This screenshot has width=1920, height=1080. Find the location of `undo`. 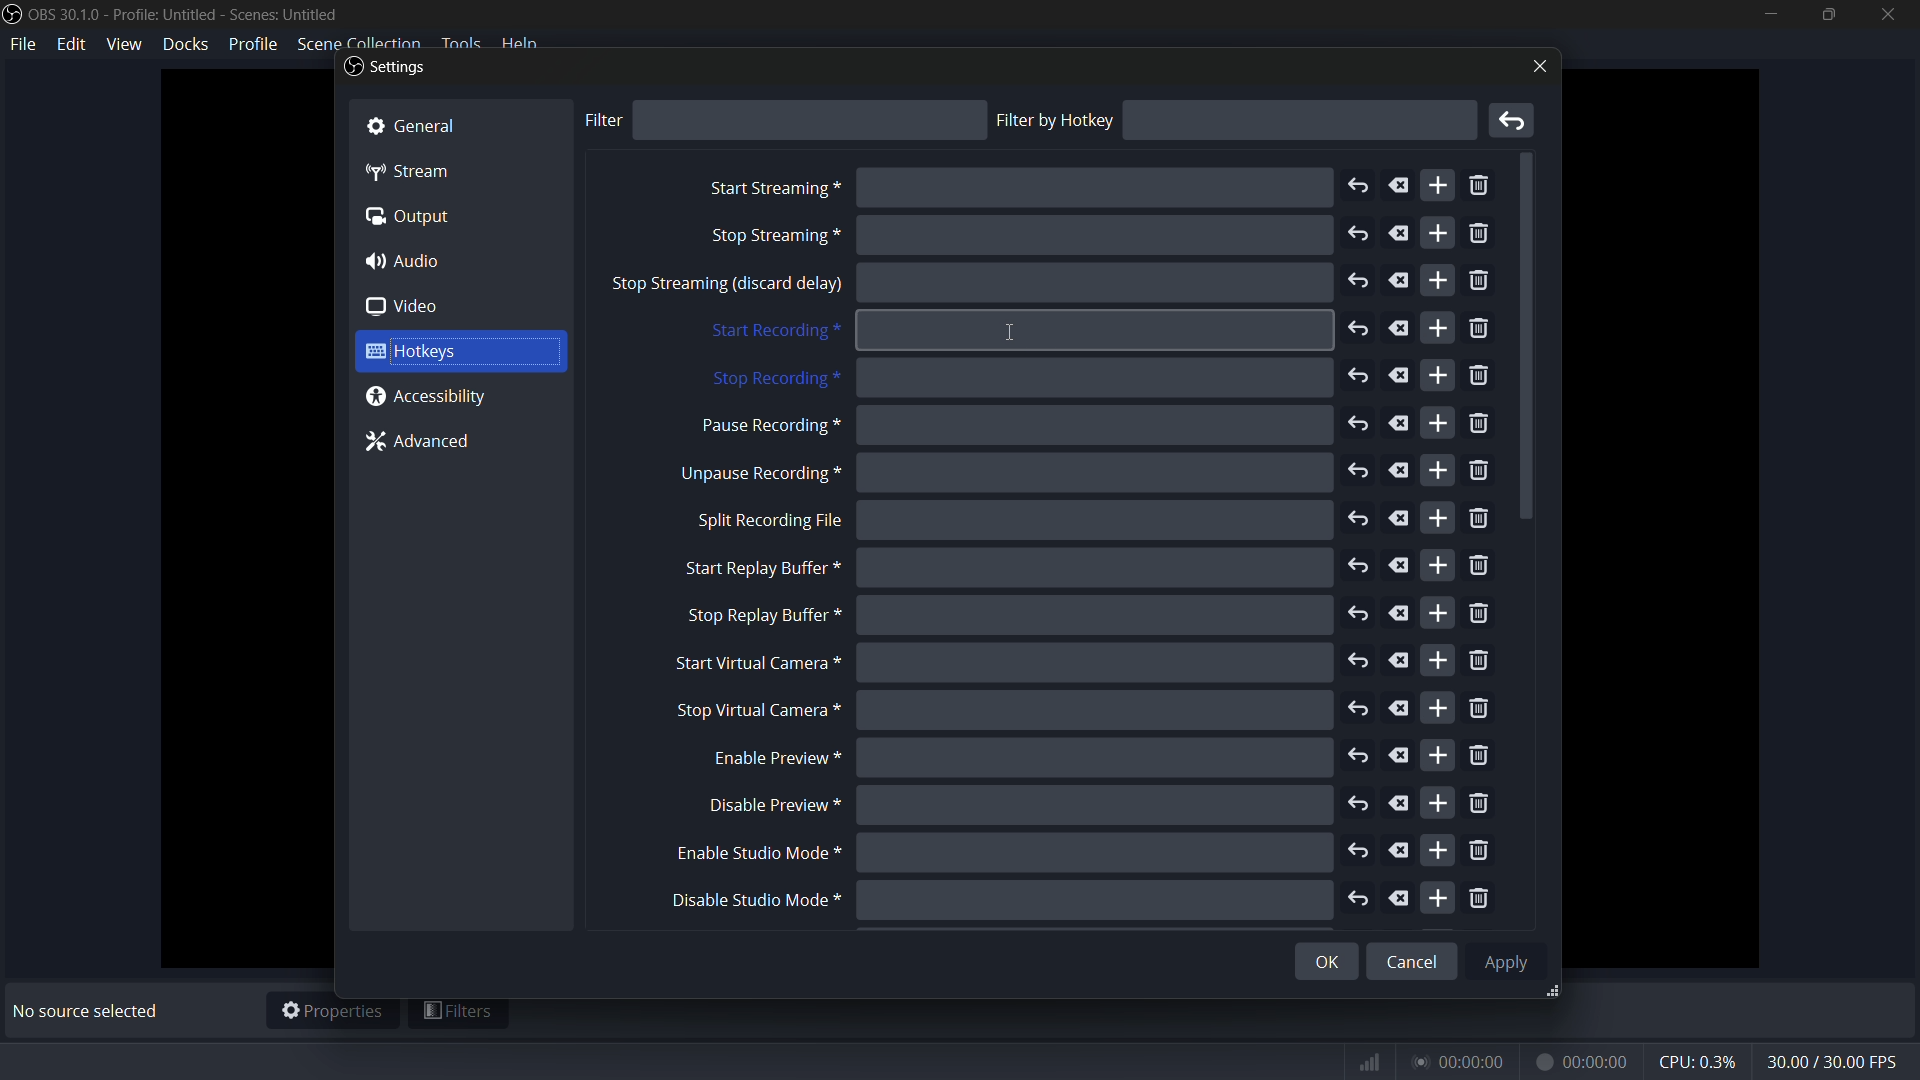

undo is located at coordinates (1357, 518).